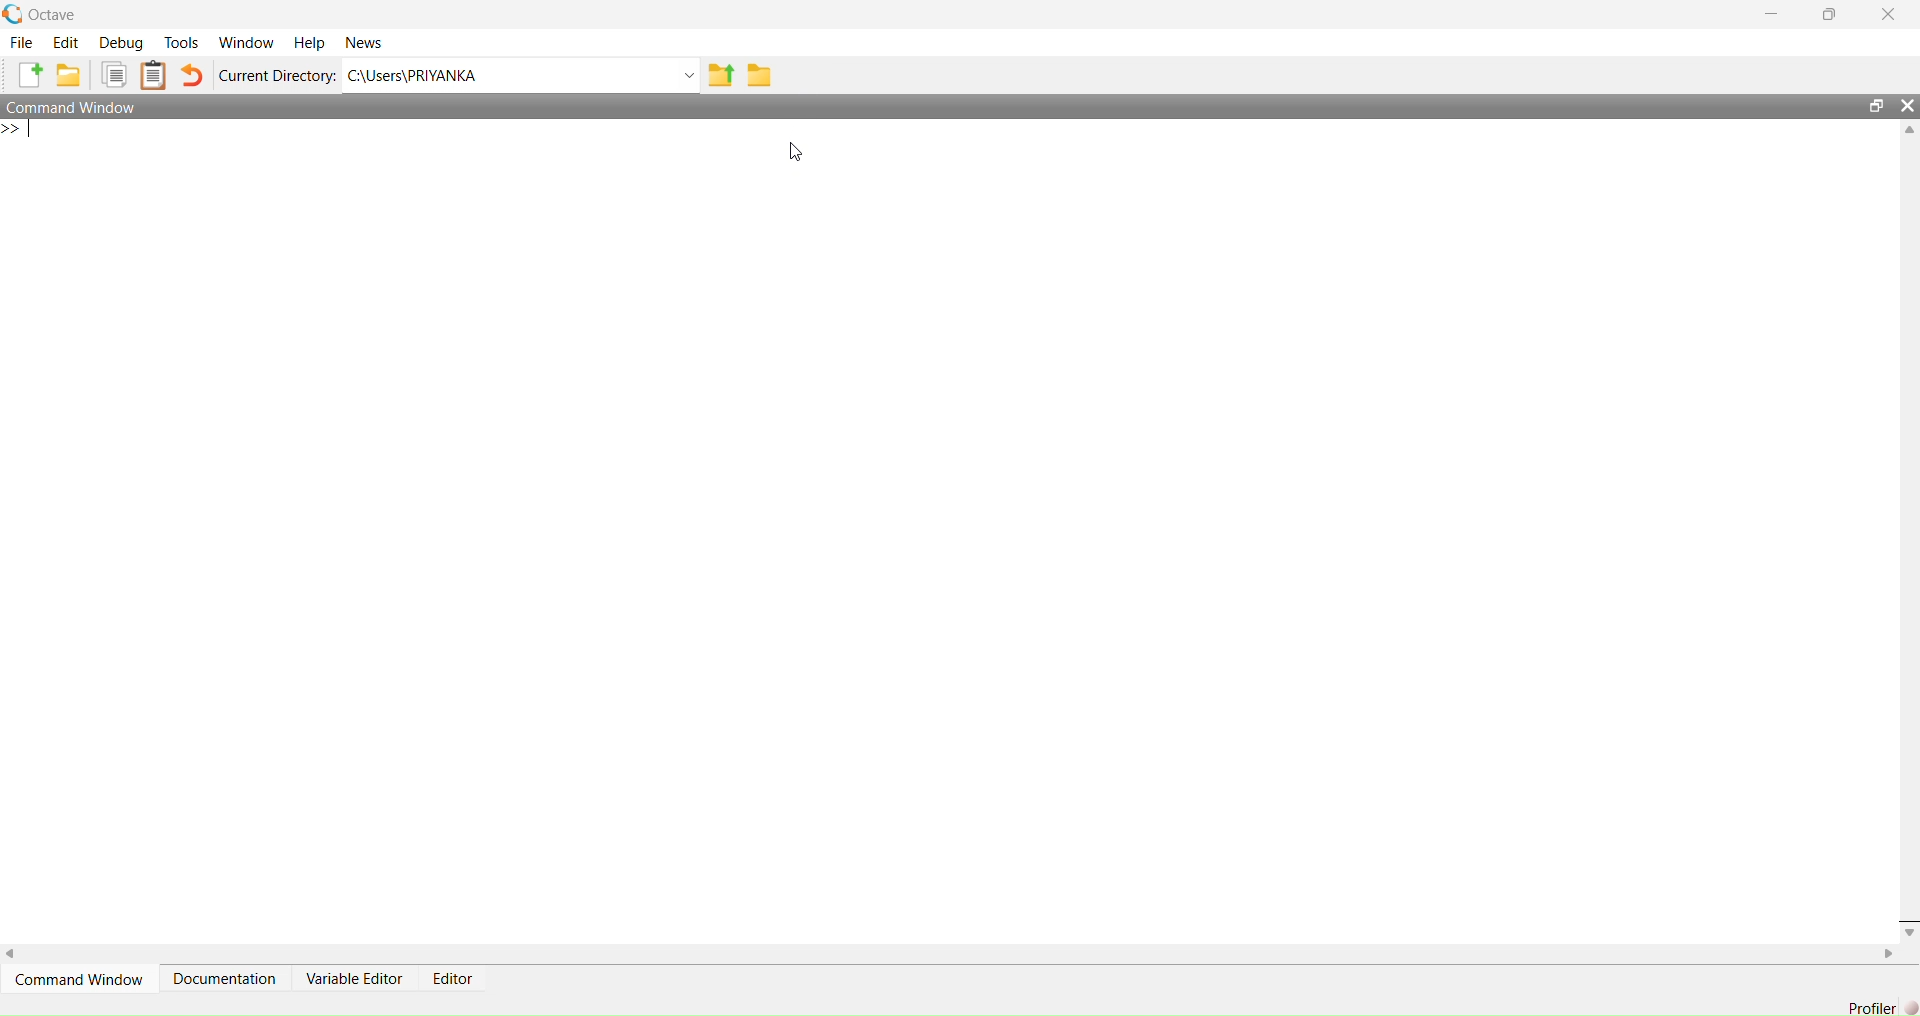  I want to click on Command Window, so click(77, 978).